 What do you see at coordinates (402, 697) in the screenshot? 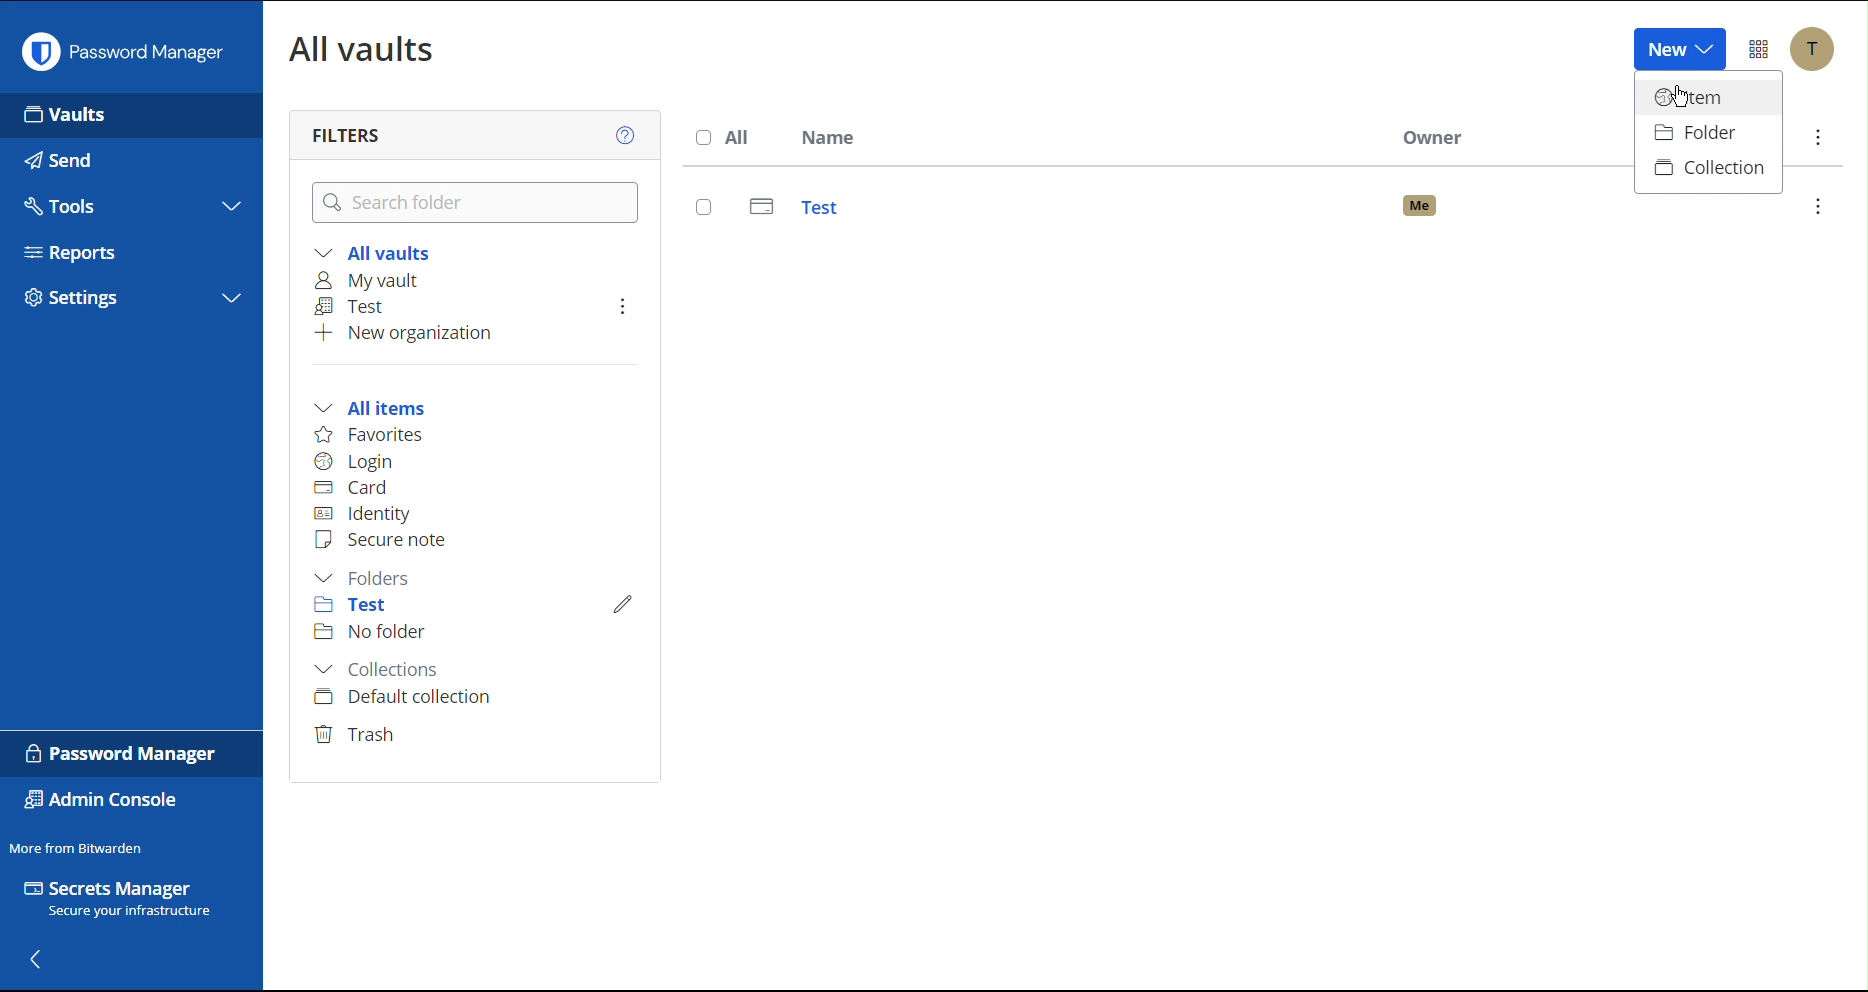
I see `Default collection` at bounding box center [402, 697].